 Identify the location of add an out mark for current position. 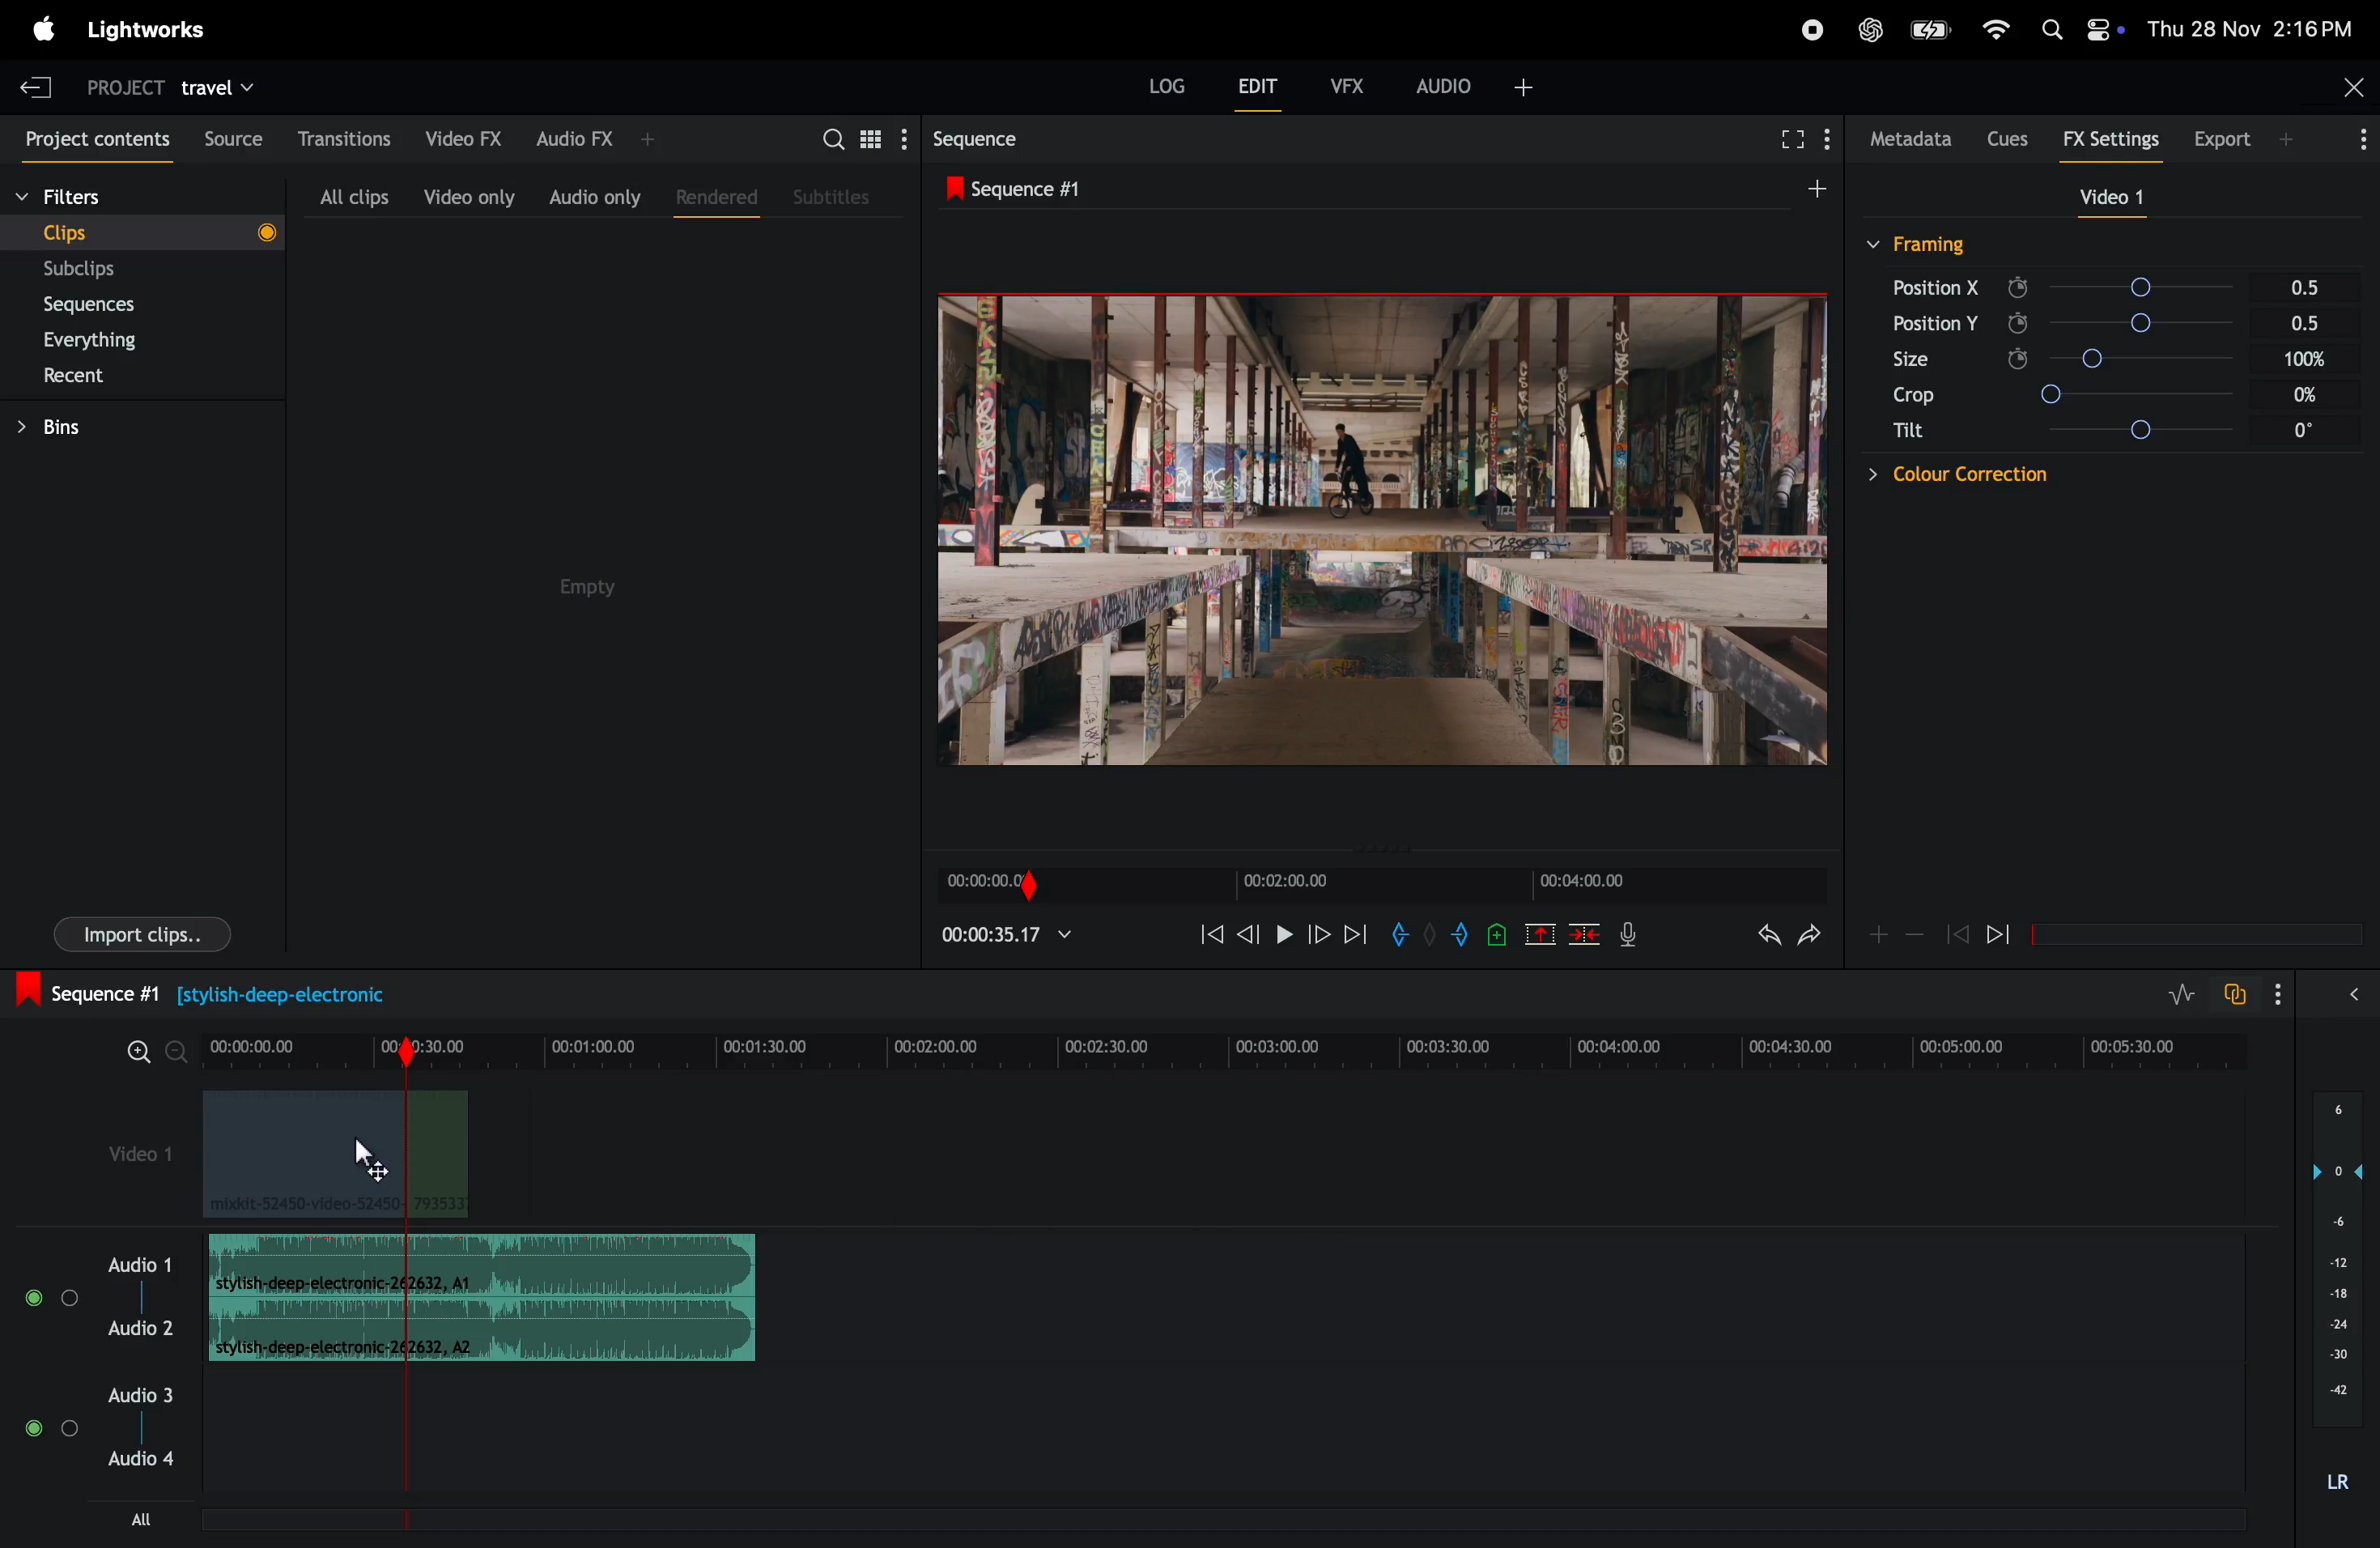
(1464, 934).